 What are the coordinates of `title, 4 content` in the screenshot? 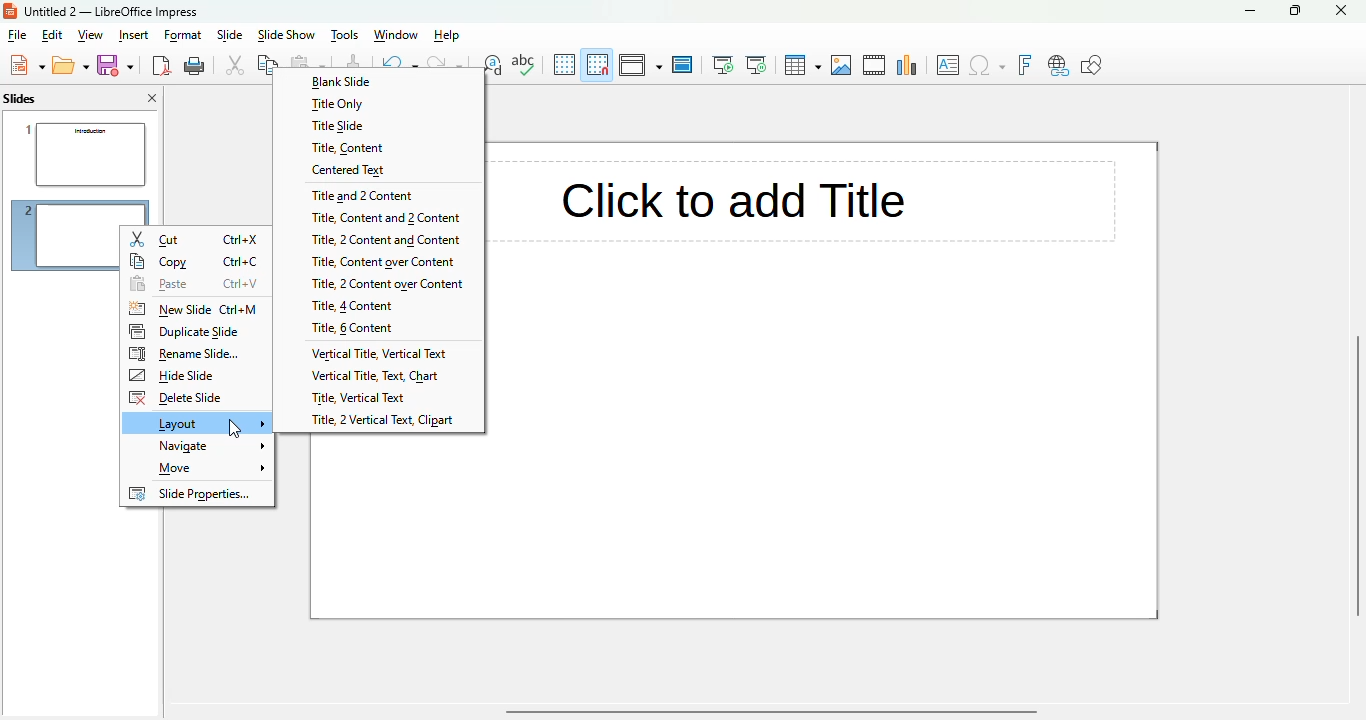 It's located at (380, 305).